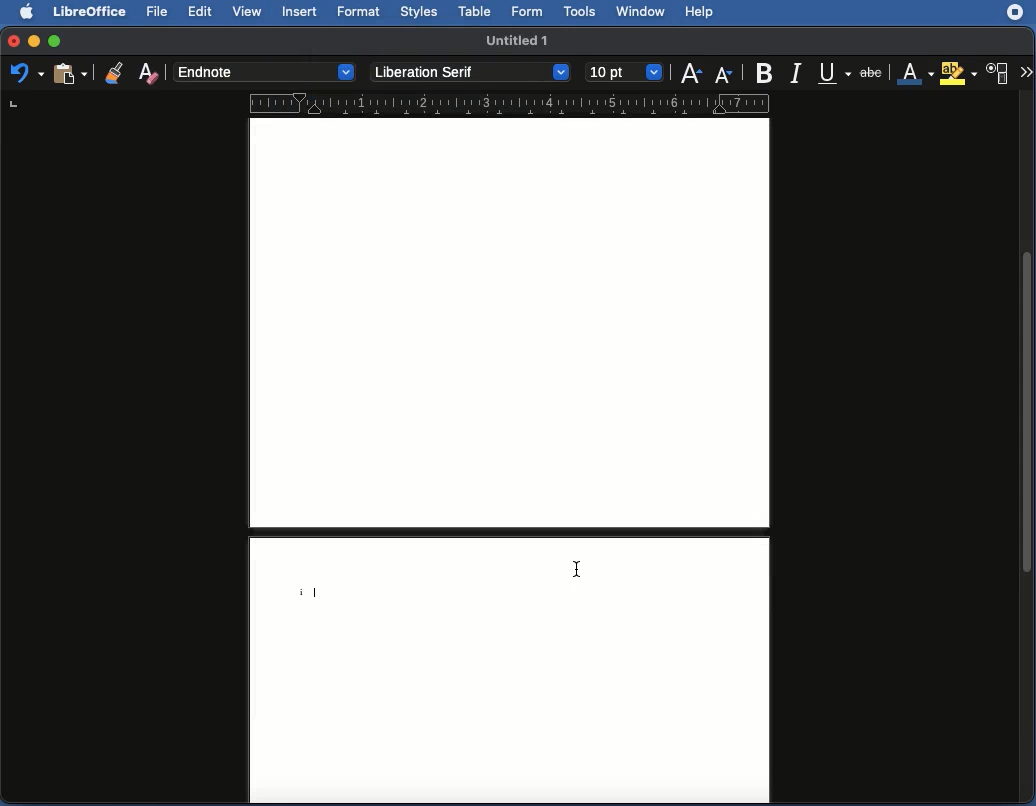 This screenshot has height=806, width=1036. Describe the element at coordinates (800, 72) in the screenshot. I see `Italics` at that location.